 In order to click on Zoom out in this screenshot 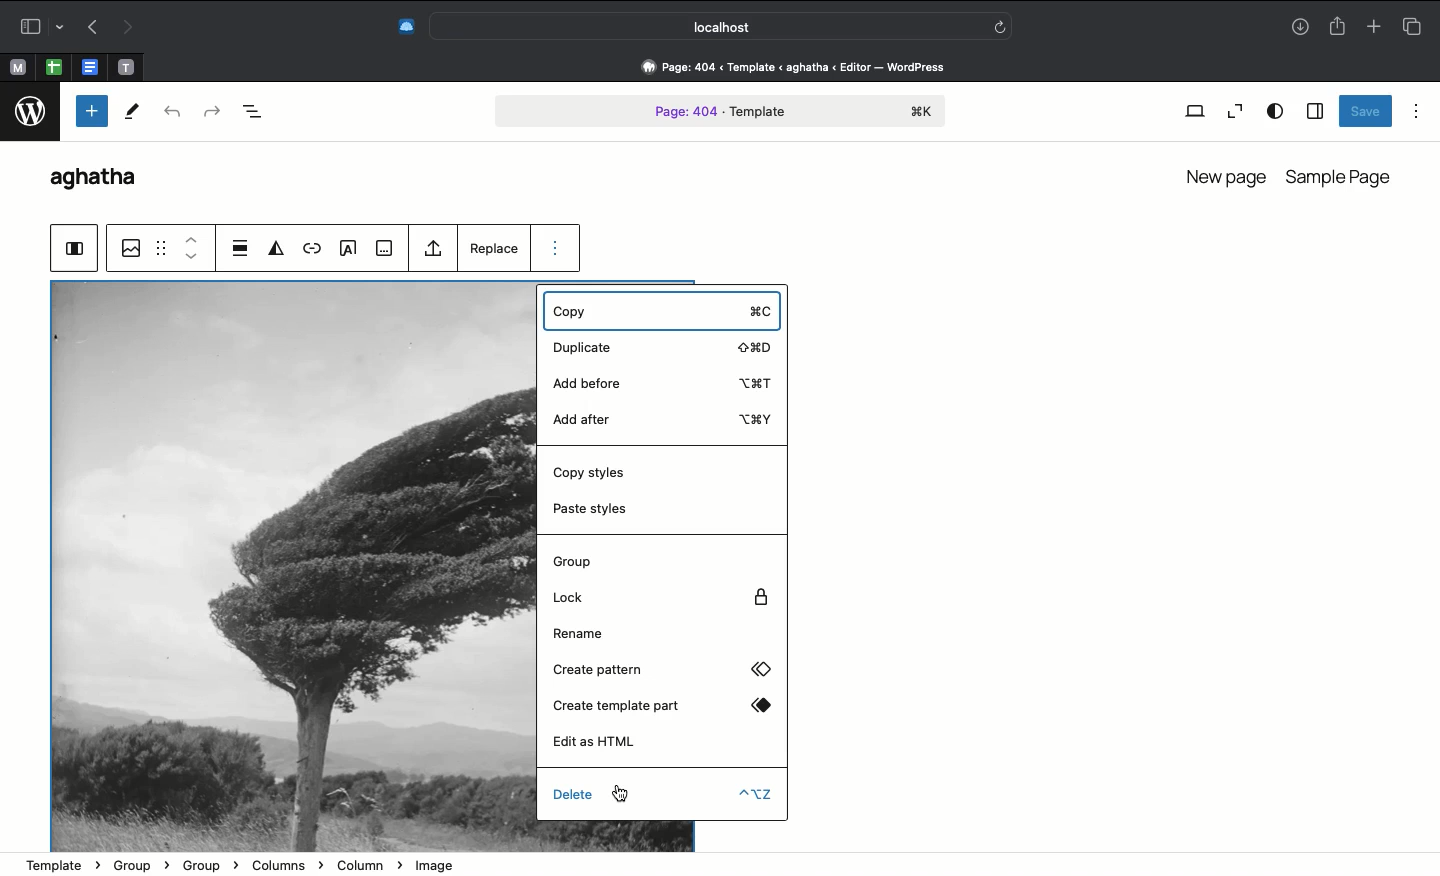, I will do `click(1232, 112)`.